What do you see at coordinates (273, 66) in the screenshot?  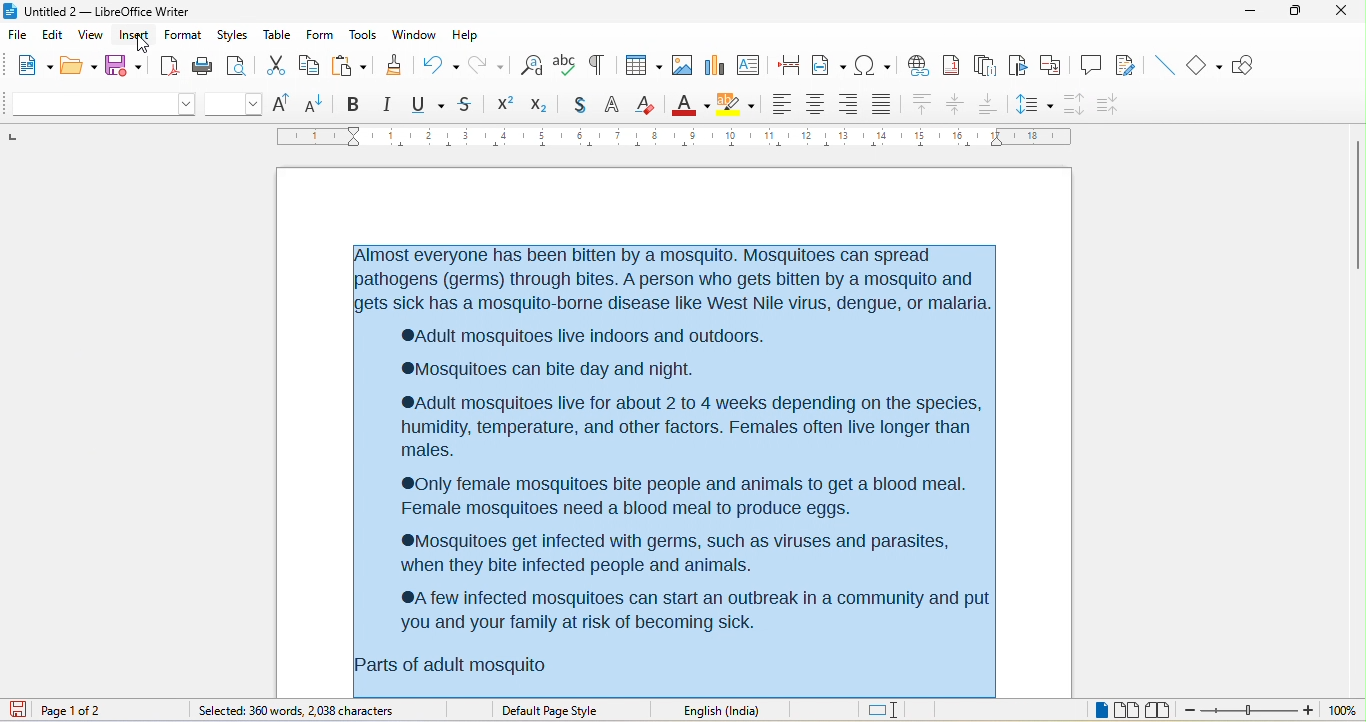 I see `cut` at bounding box center [273, 66].